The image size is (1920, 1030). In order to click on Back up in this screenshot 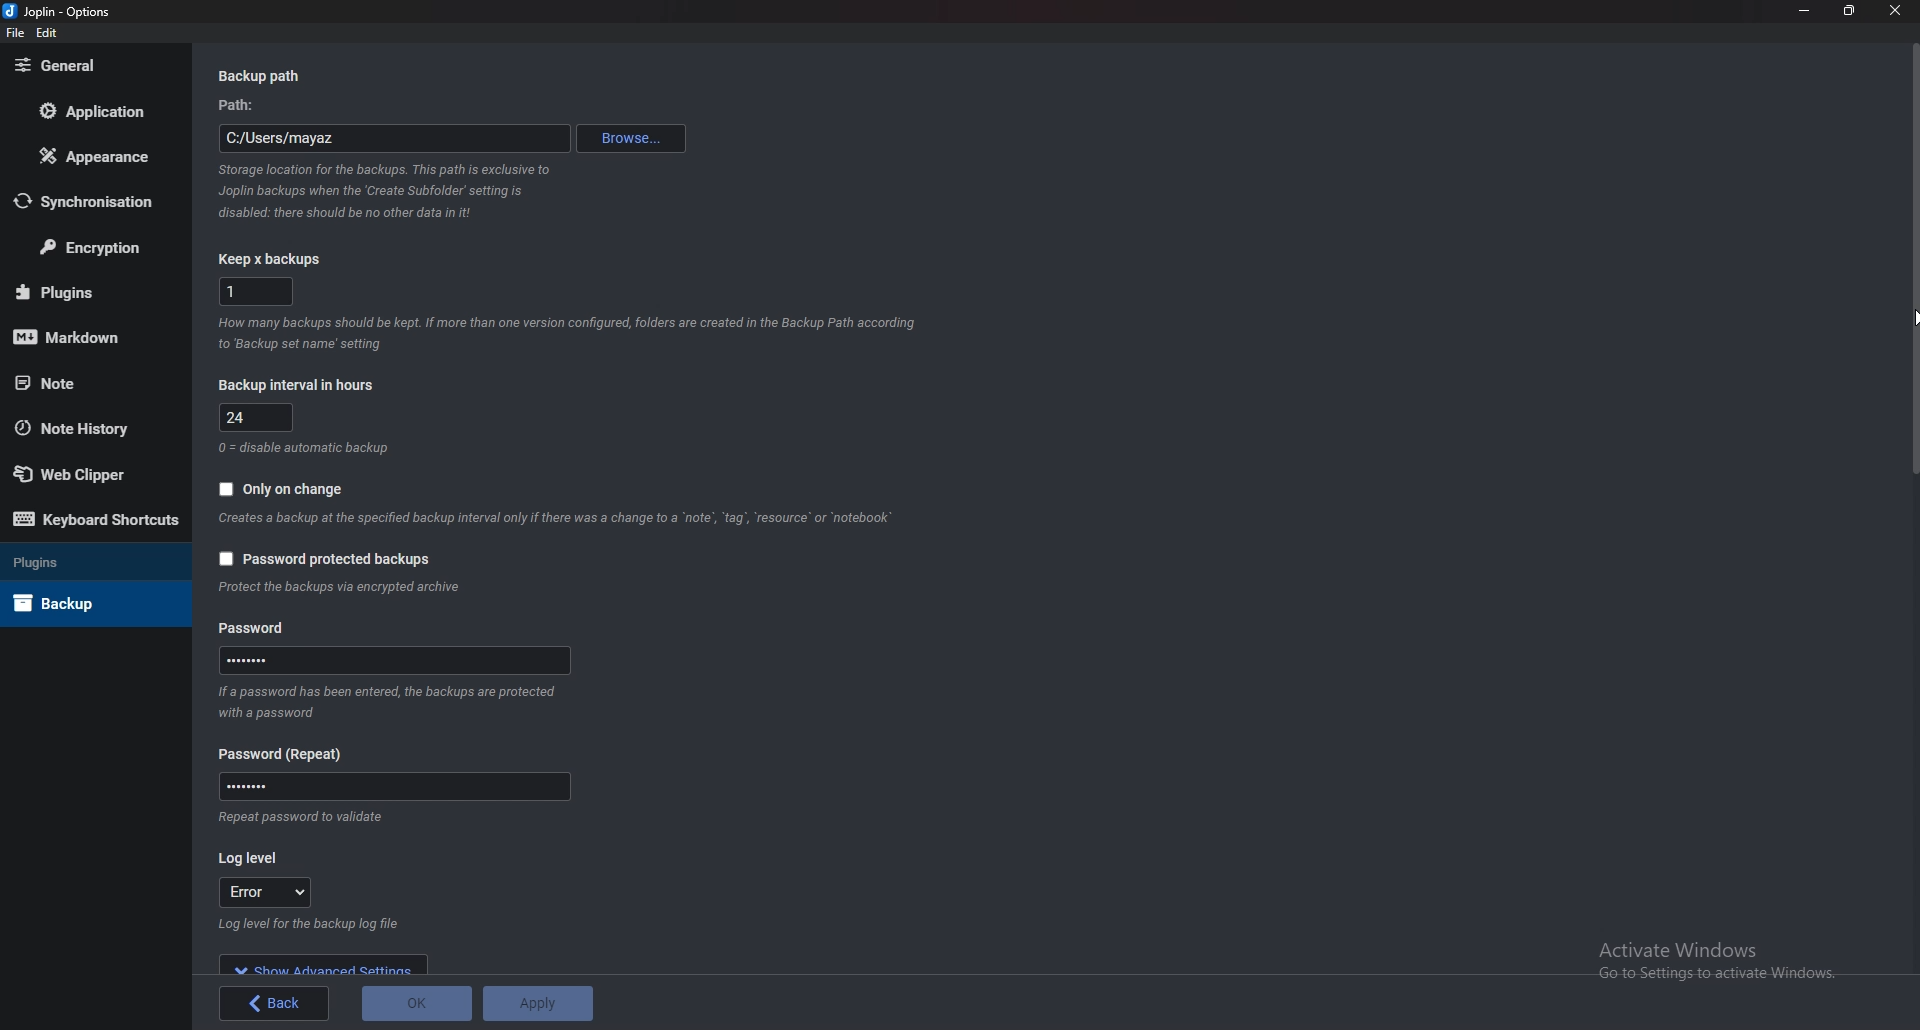, I will do `click(82, 603)`.